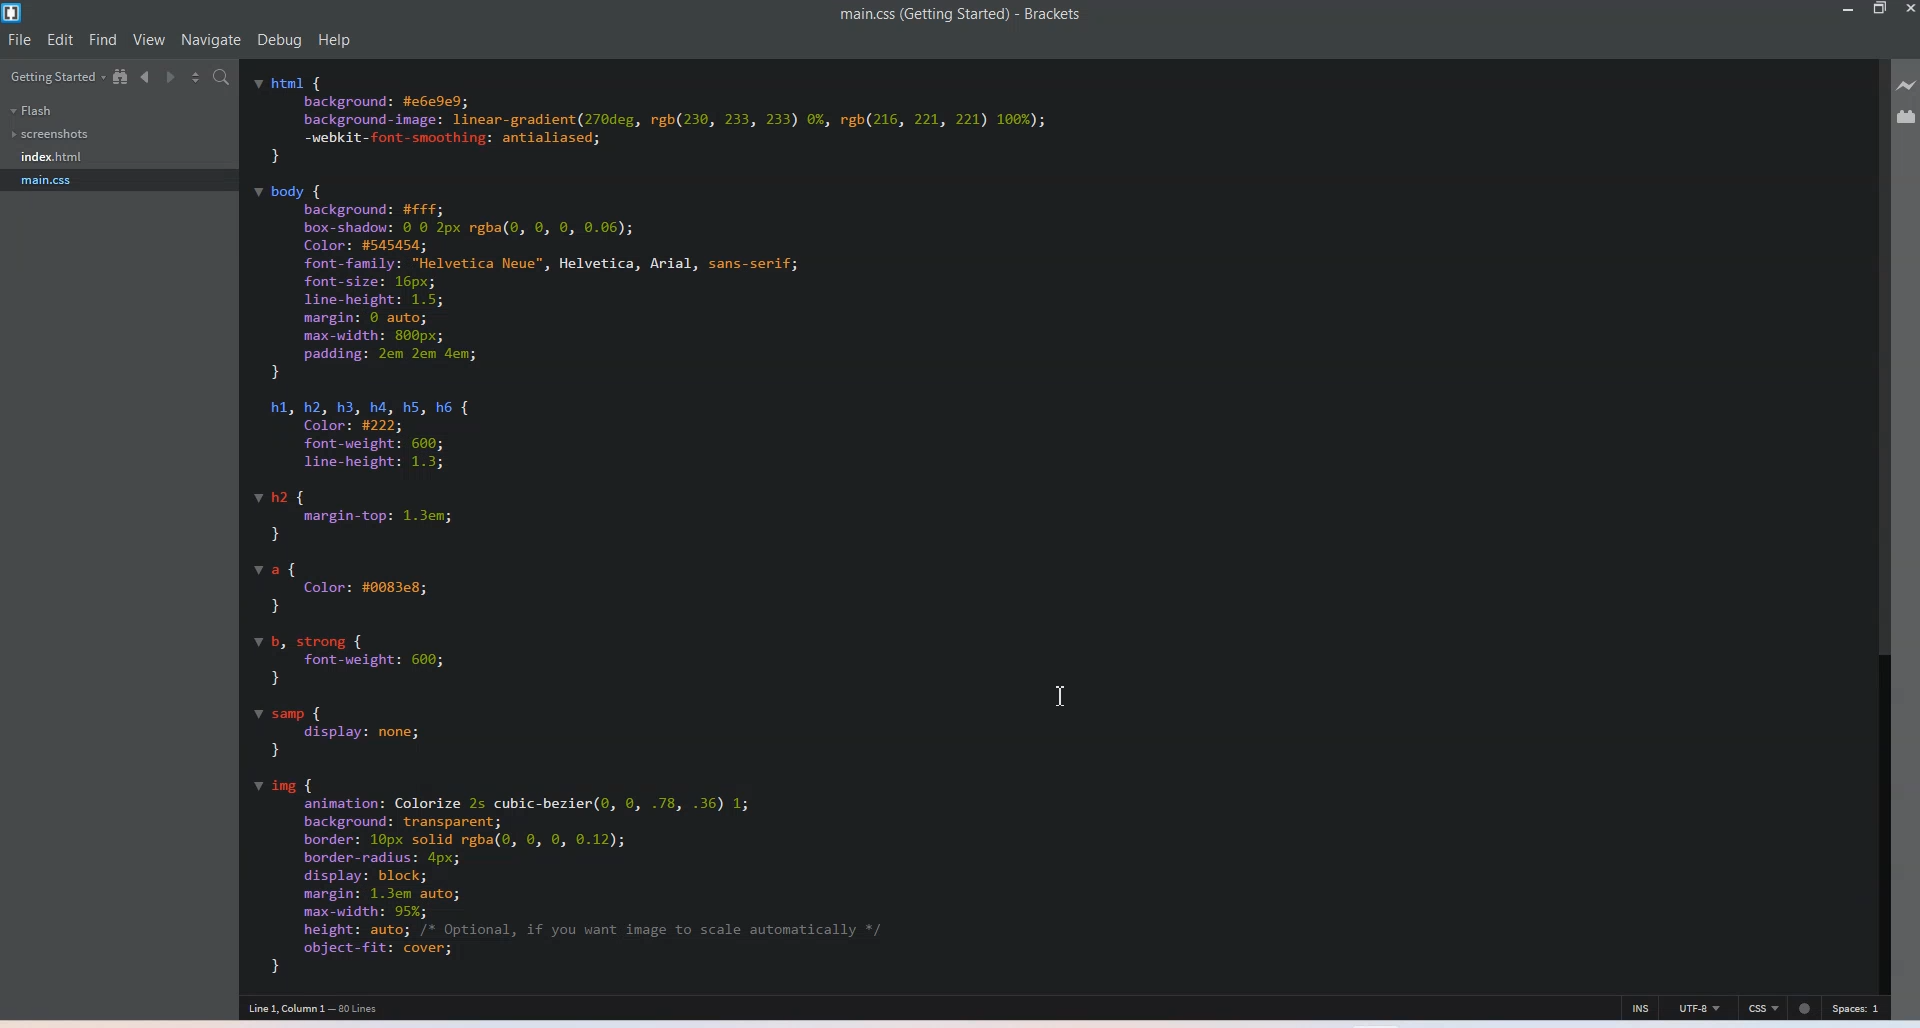 Image resolution: width=1920 pixels, height=1028 pixels. I want to click on Minimize, so click(1849, 8).